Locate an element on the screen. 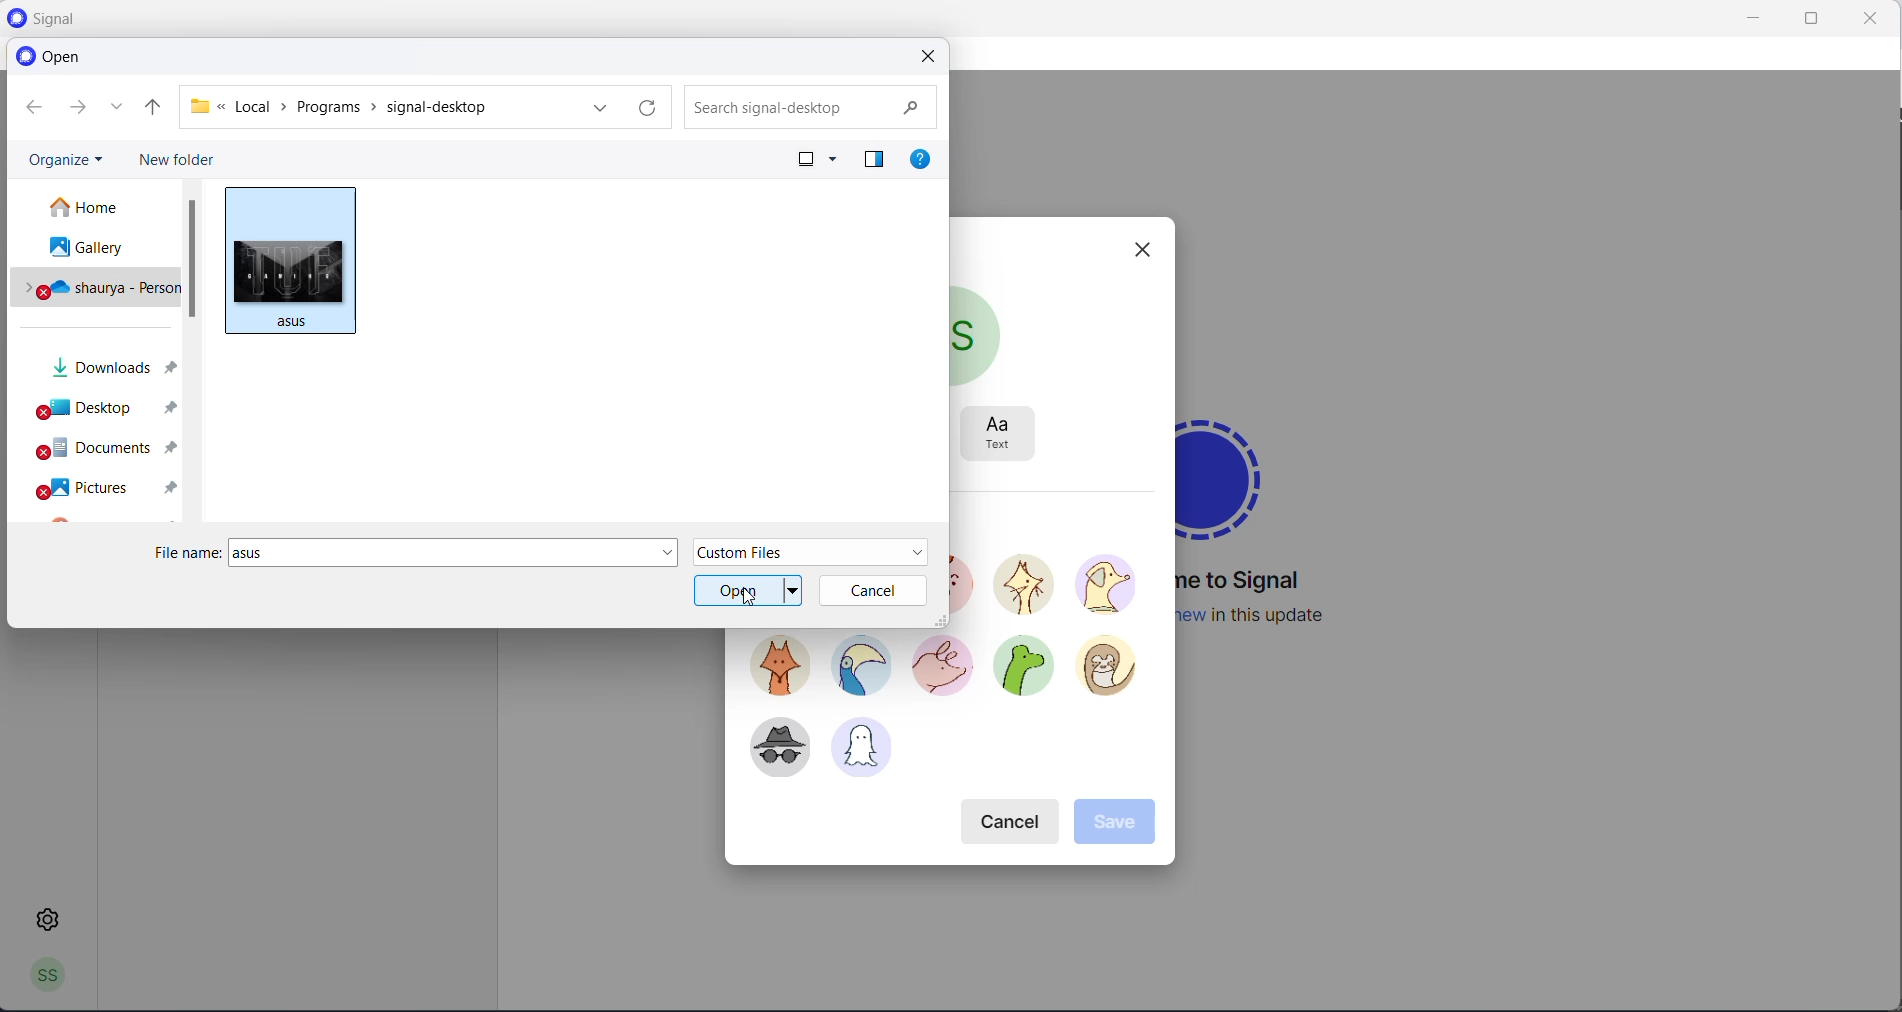  profile is located at coordinates (42, 979).